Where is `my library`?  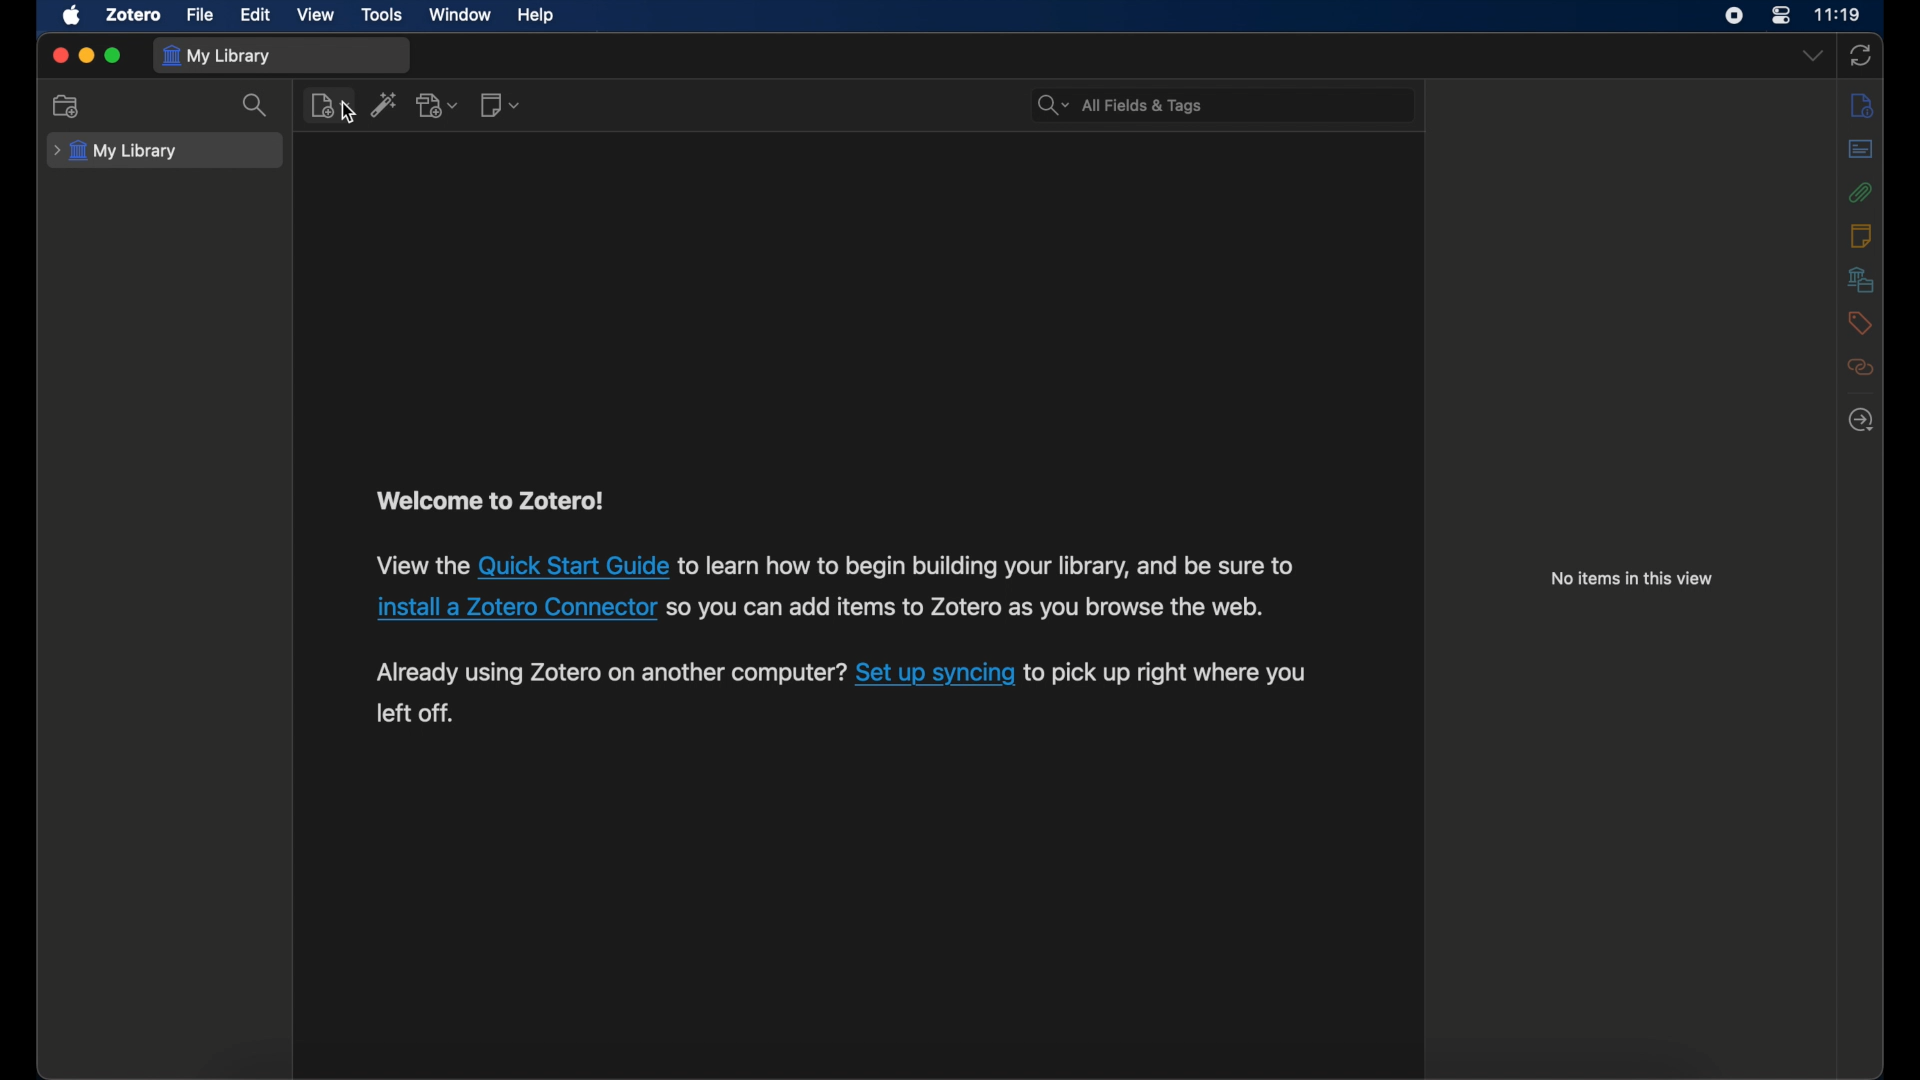
my library is located at coordinates (115, 151).